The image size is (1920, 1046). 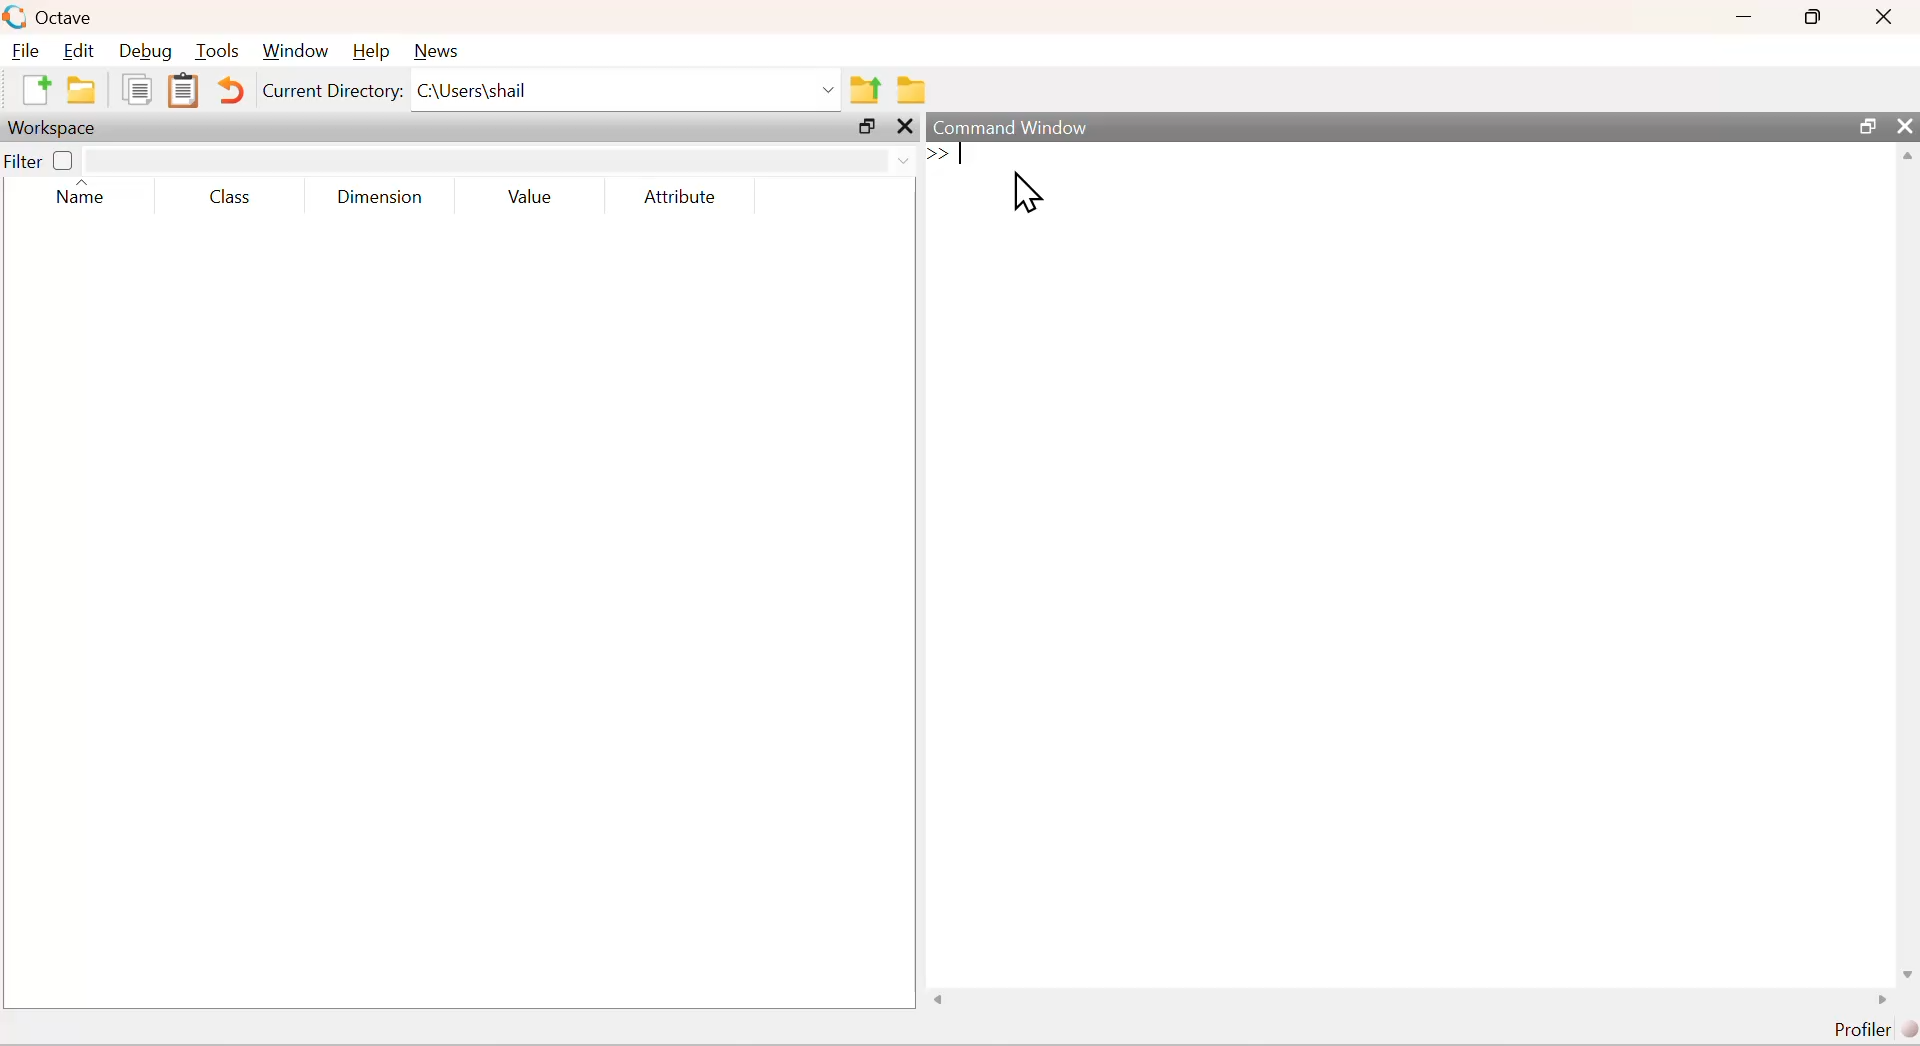 I want to click on drop down, so click(x=501, y=158).